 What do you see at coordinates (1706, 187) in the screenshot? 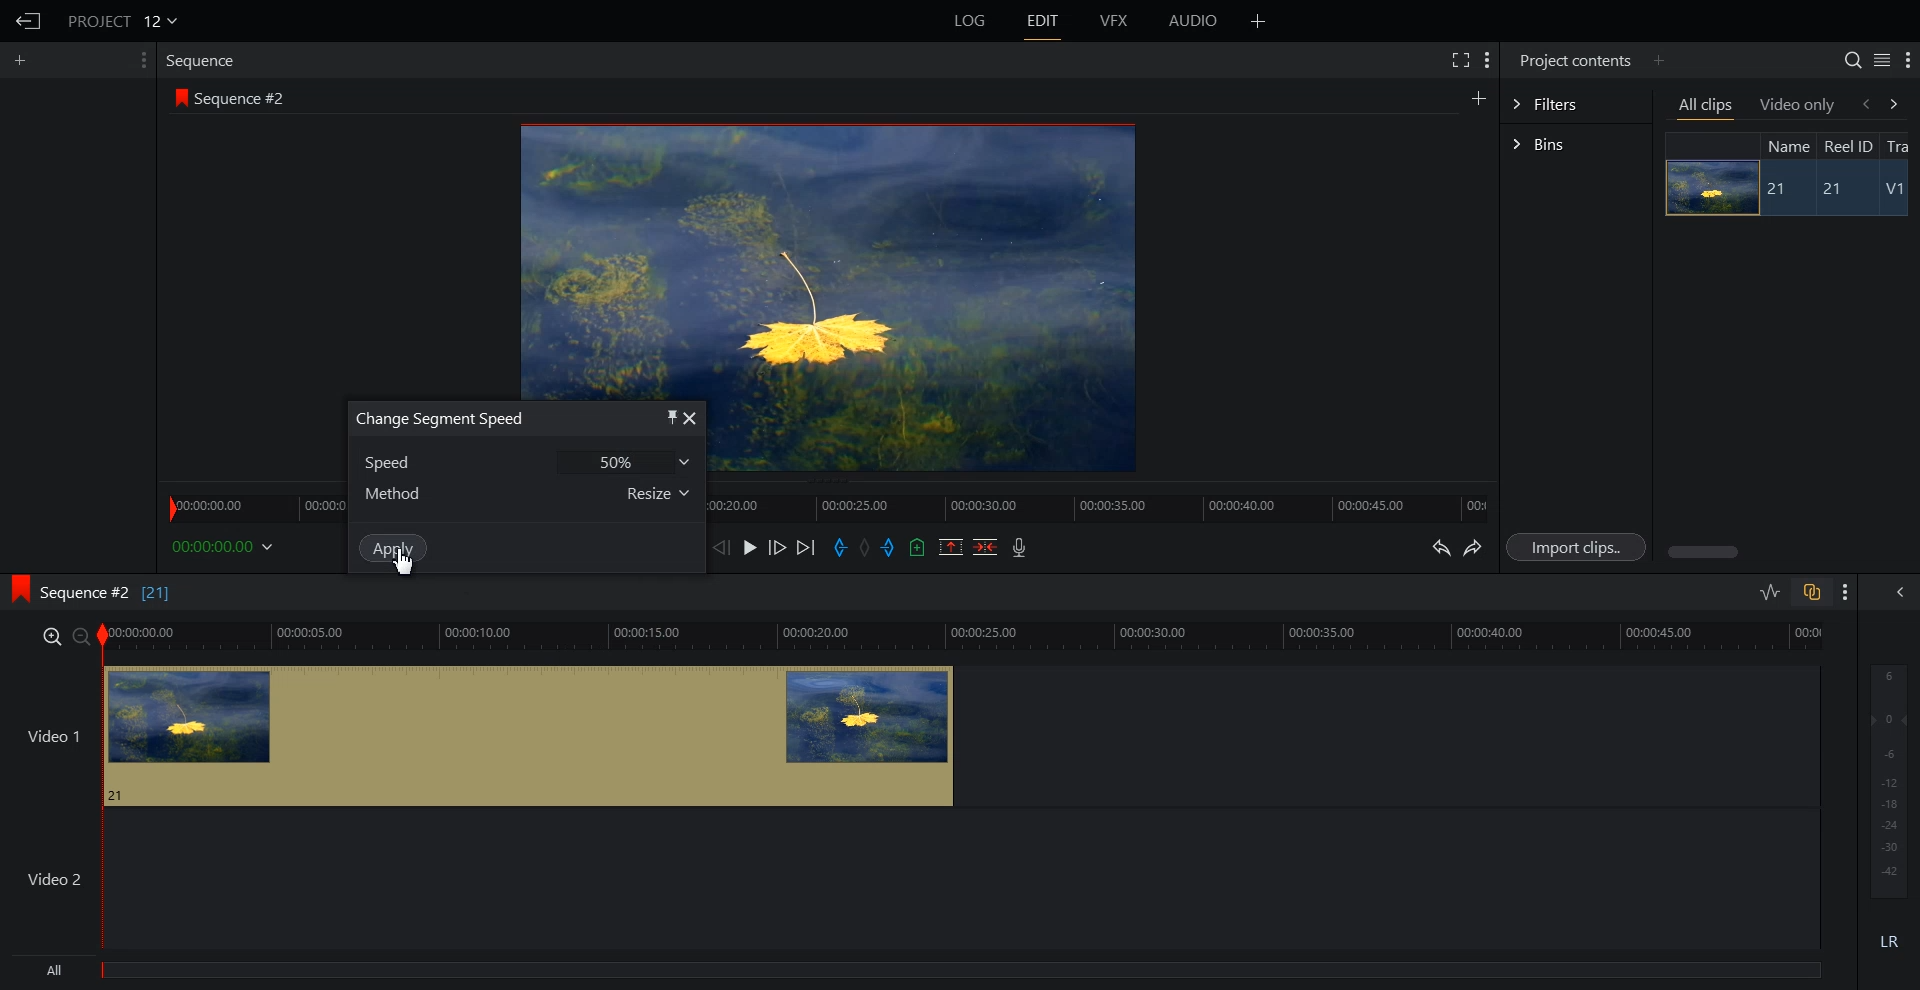
I see `Image` at bounding box center [1706, 187].